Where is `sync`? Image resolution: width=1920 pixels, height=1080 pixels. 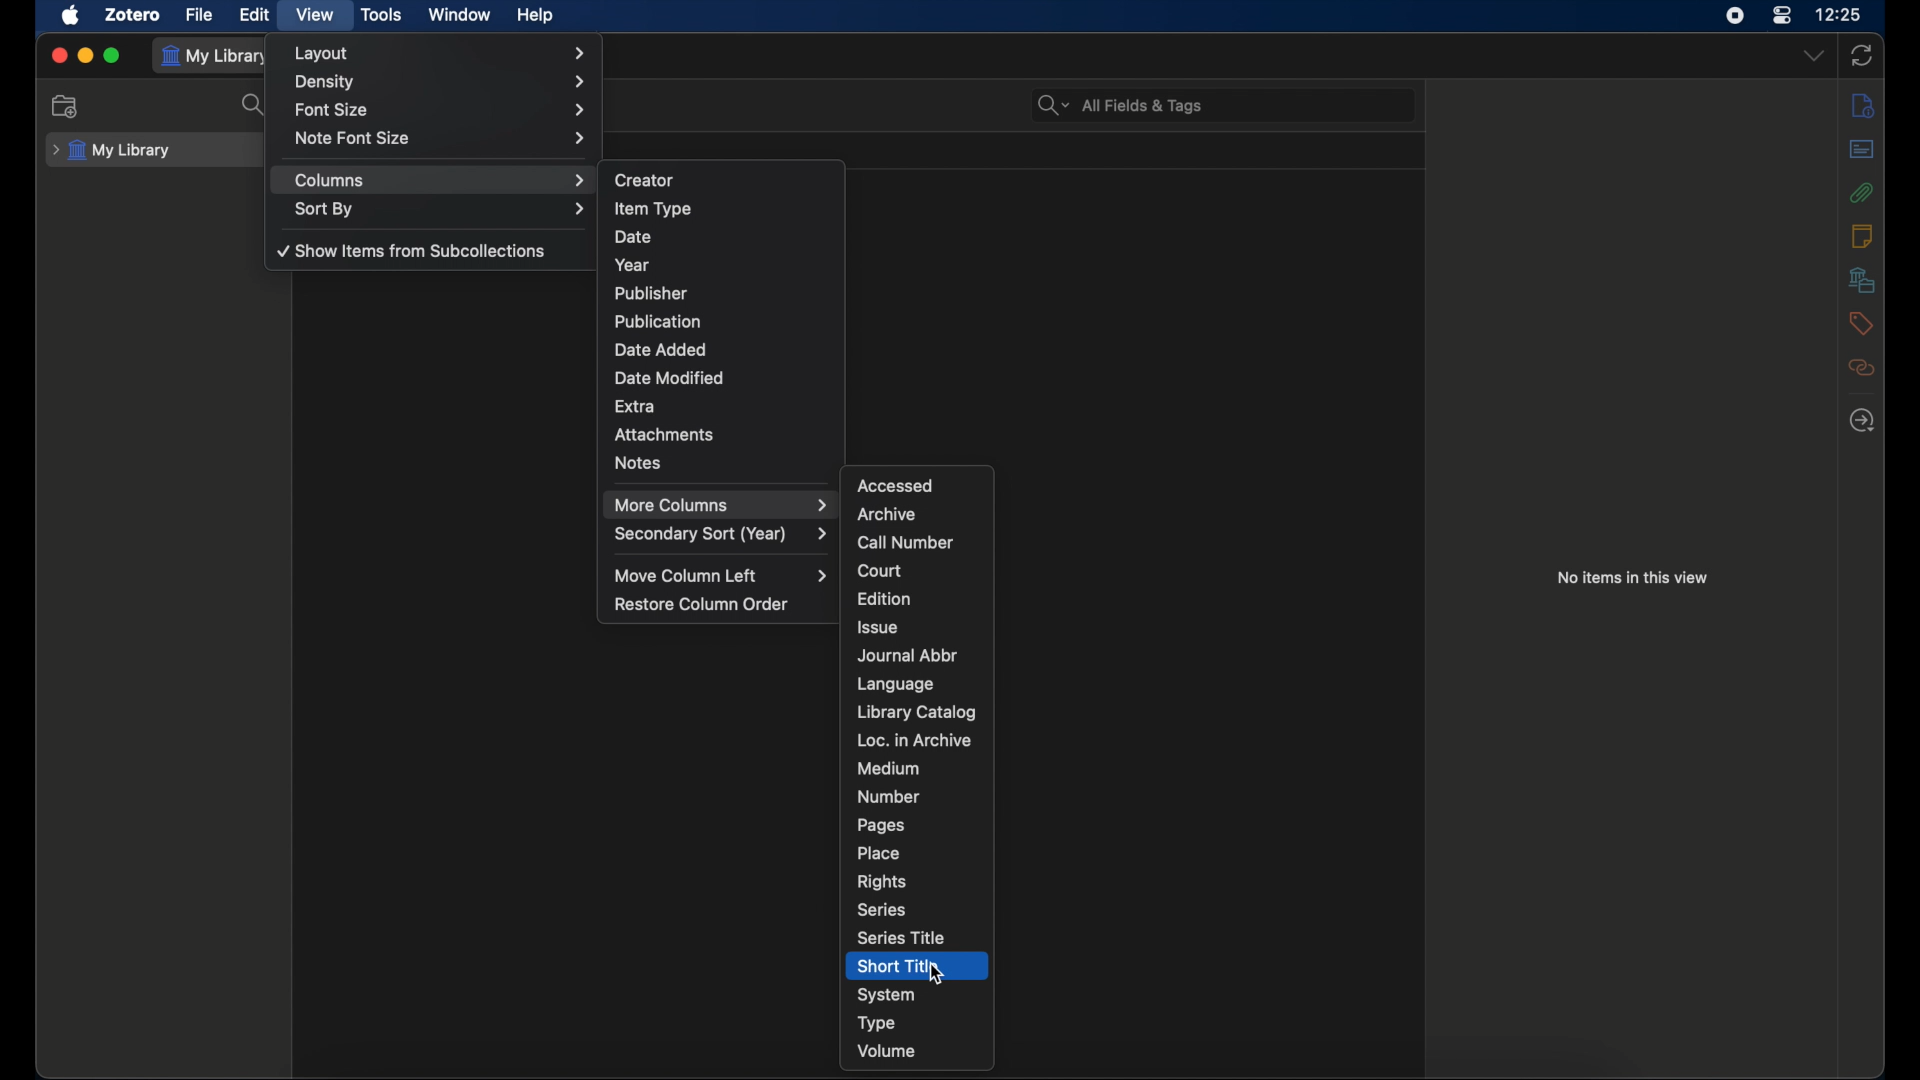
sync is located at coordinates (1862, 56).